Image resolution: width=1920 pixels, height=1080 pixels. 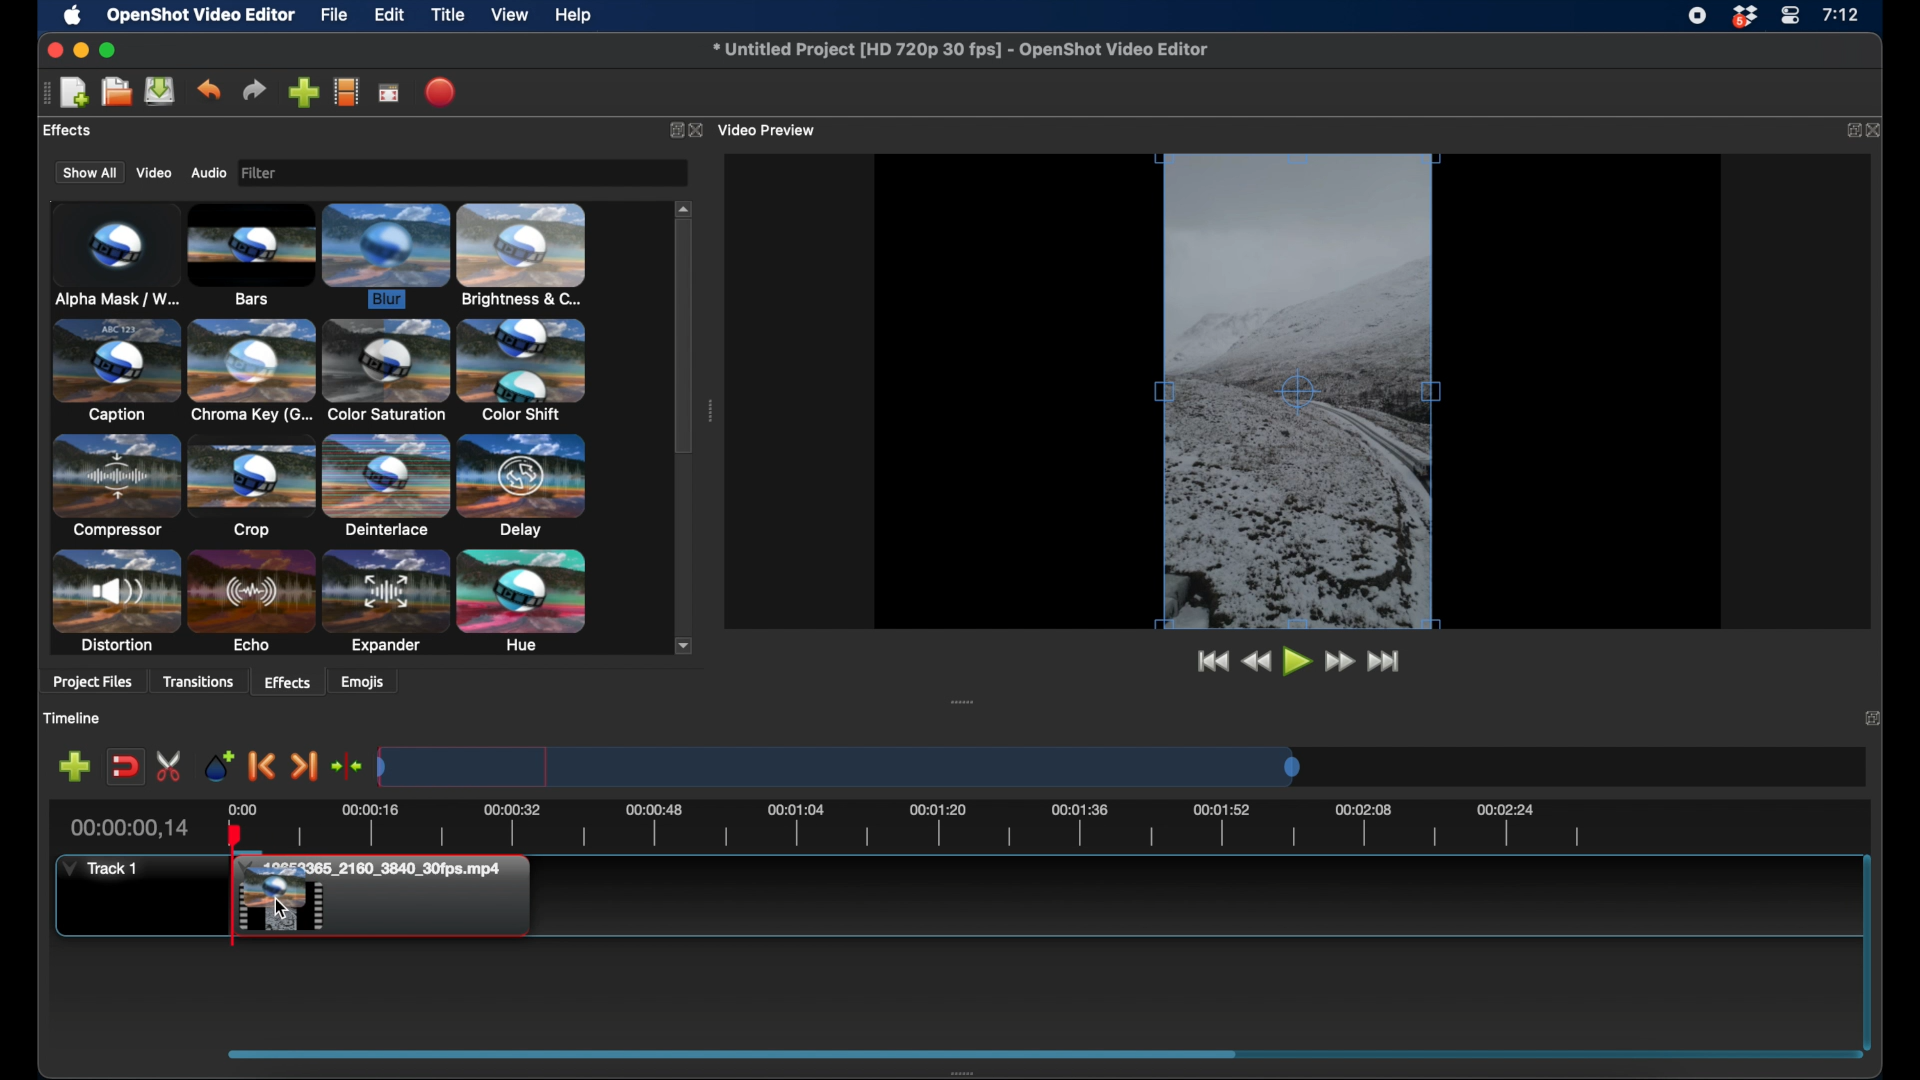 I want to click on save project, so click(x=160, y=91).